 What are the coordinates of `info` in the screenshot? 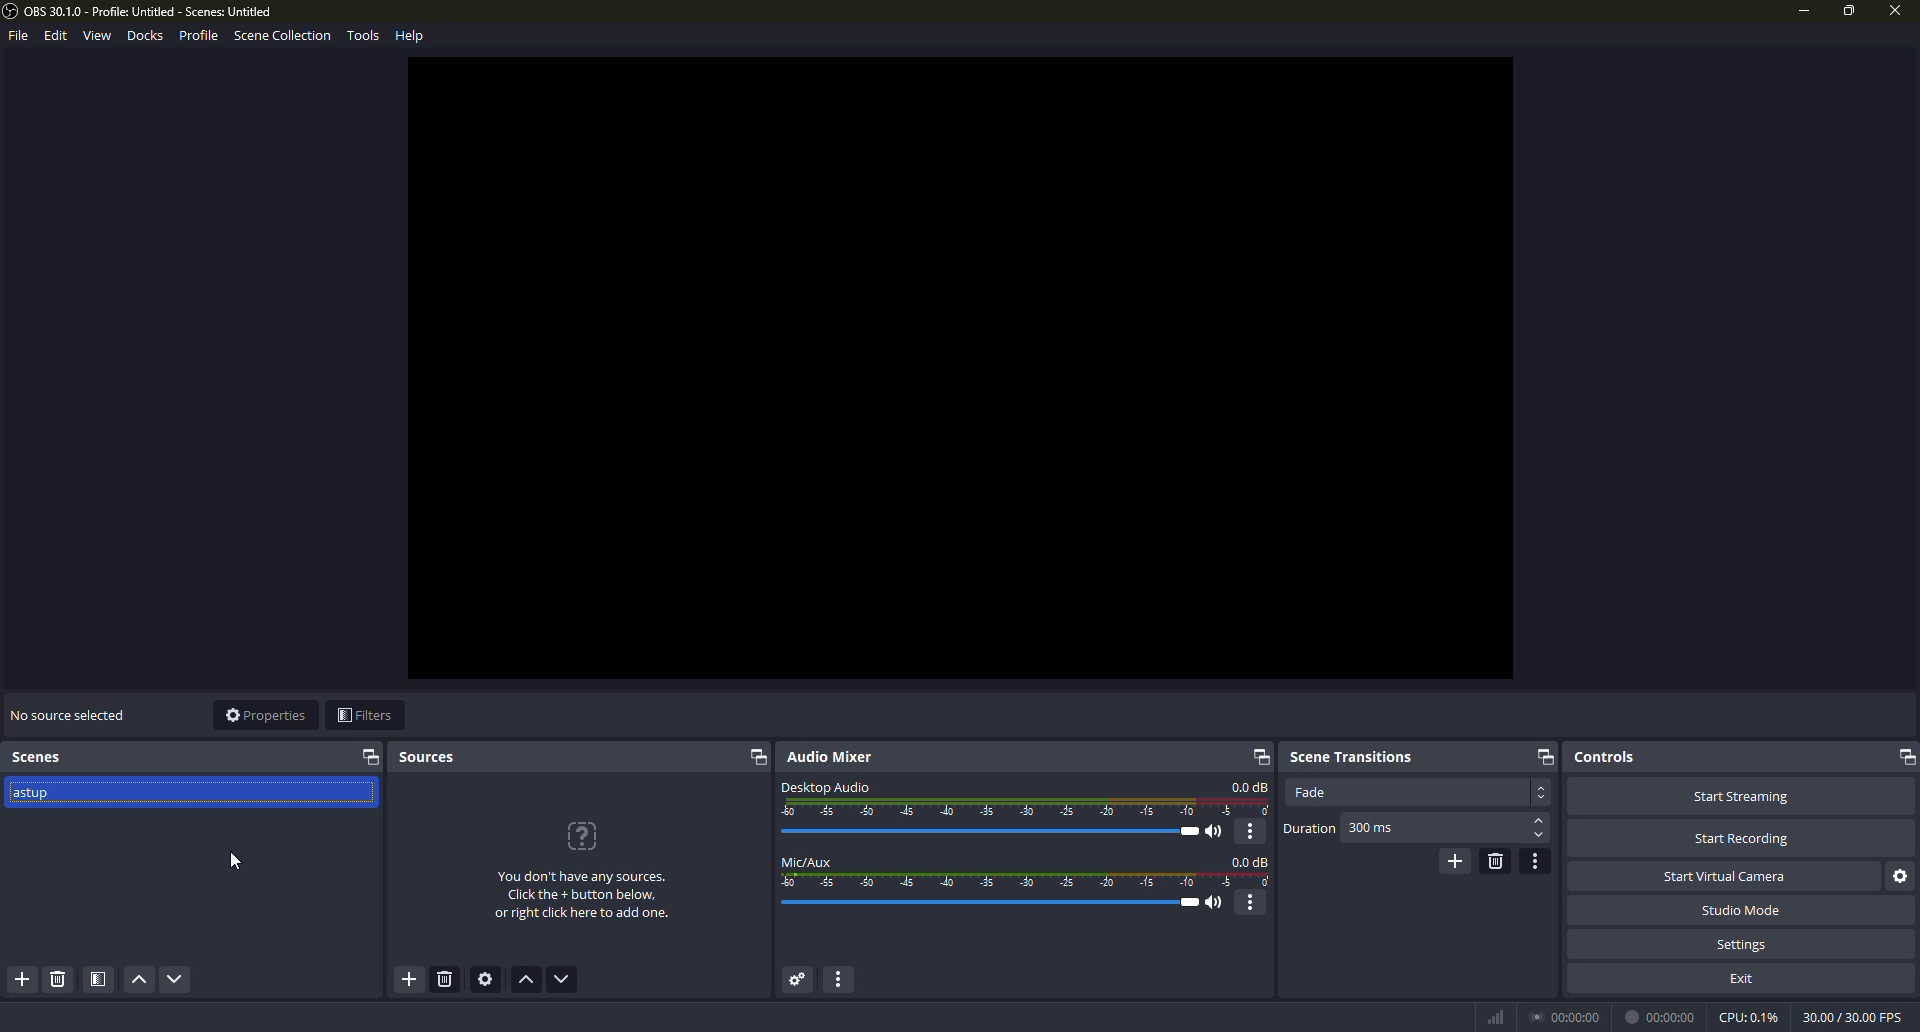 It's located at (582, 897).